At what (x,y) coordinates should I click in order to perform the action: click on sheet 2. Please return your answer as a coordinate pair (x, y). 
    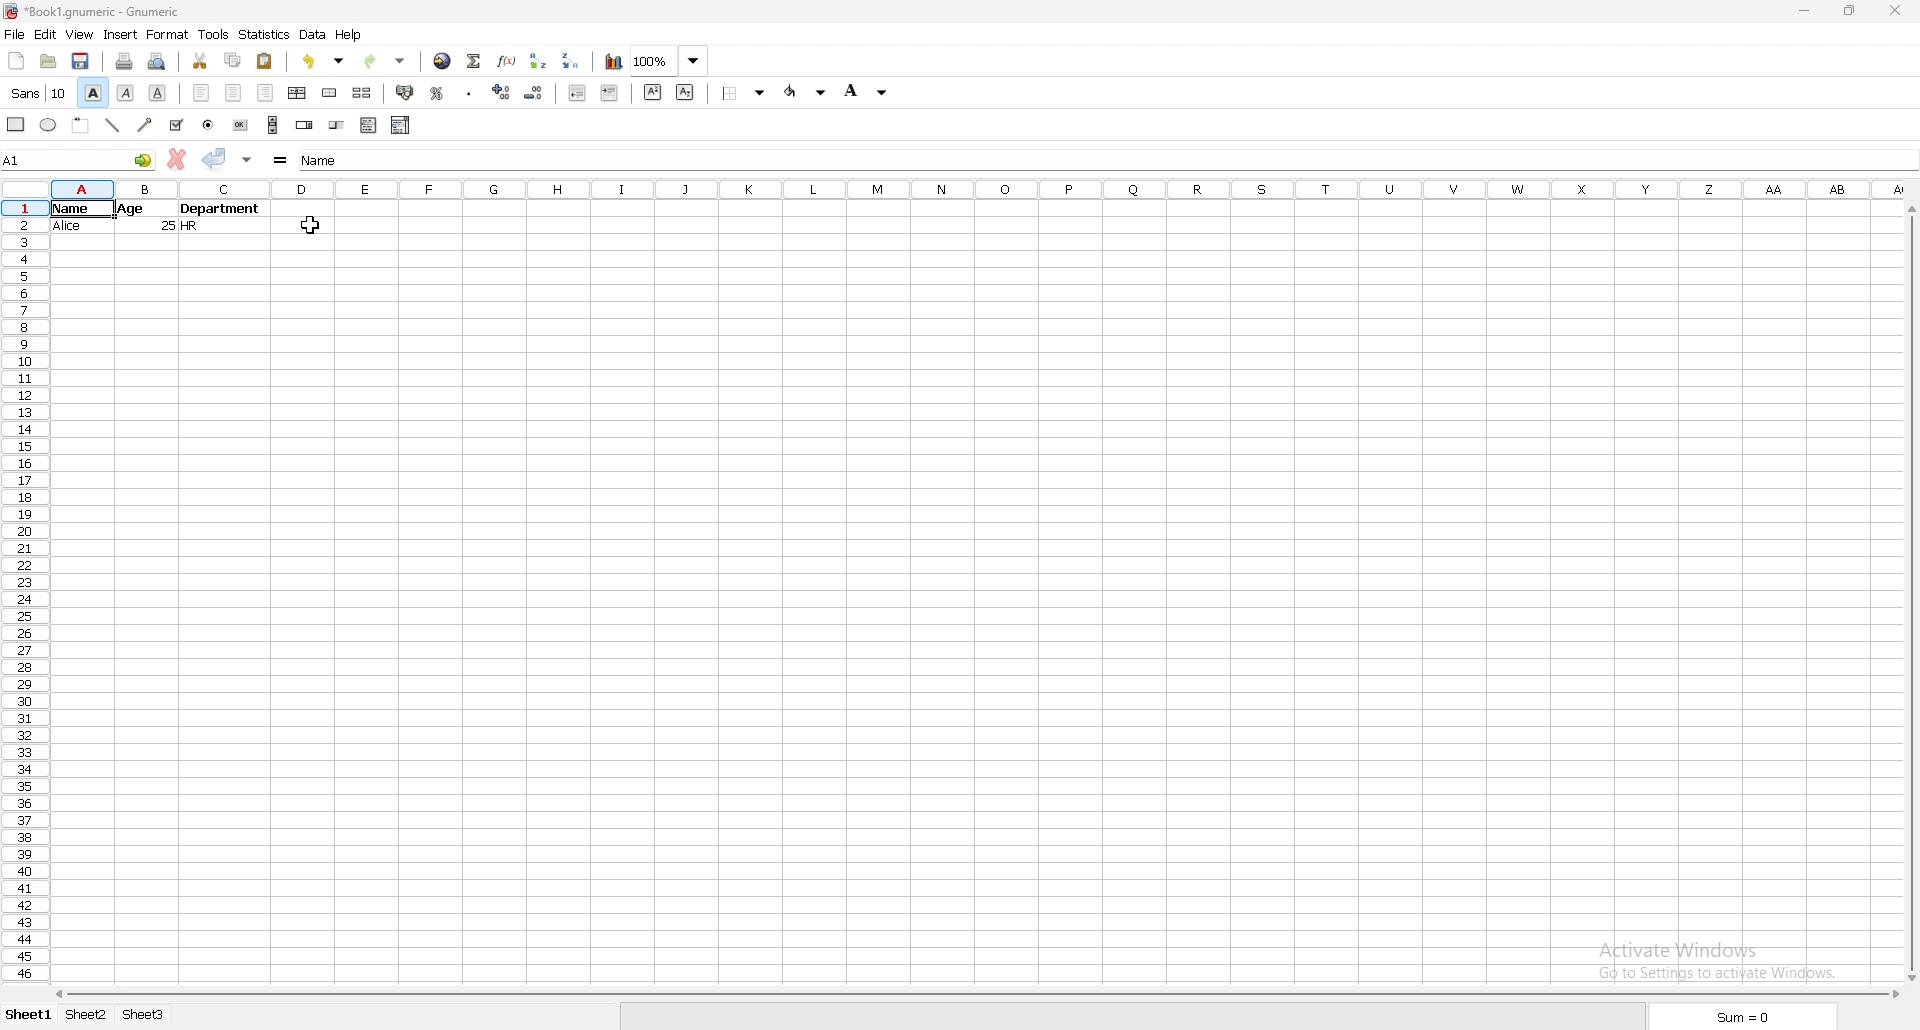
    Looking at the image, I should click on (87, 1015).